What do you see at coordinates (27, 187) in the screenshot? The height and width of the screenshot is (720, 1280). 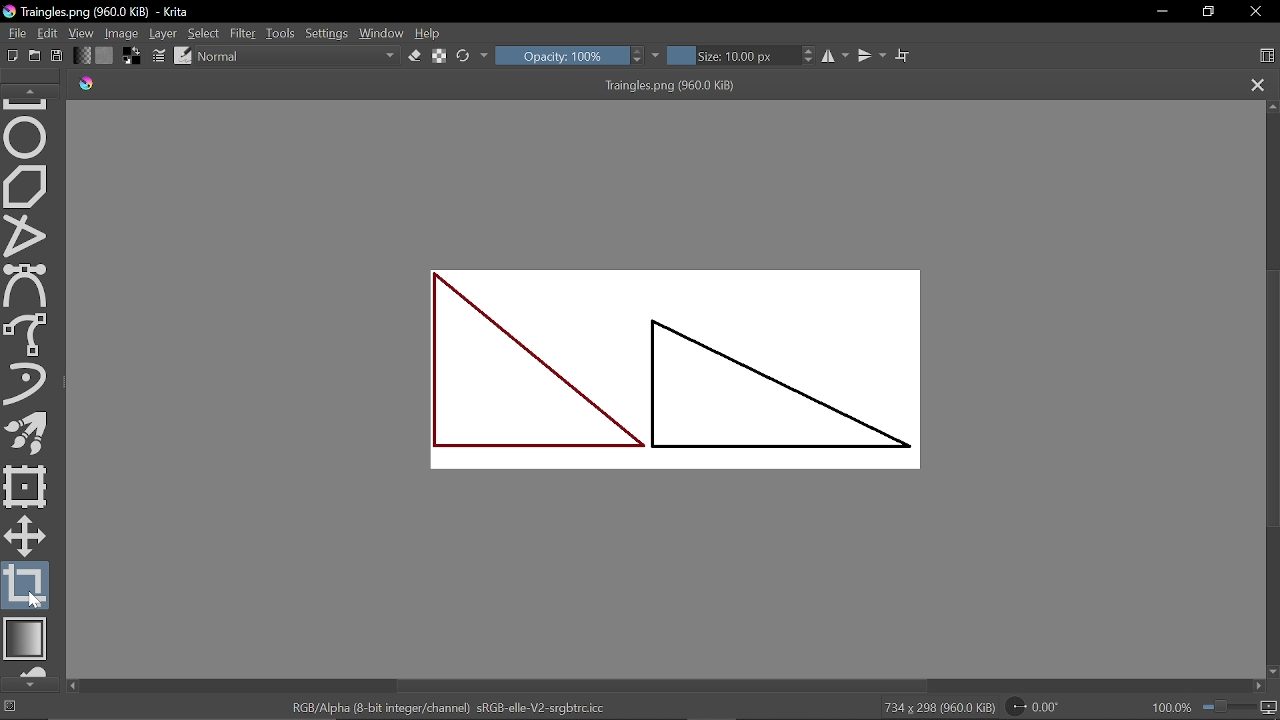 I see `Polygon tool` at bounding box center [27, 187].